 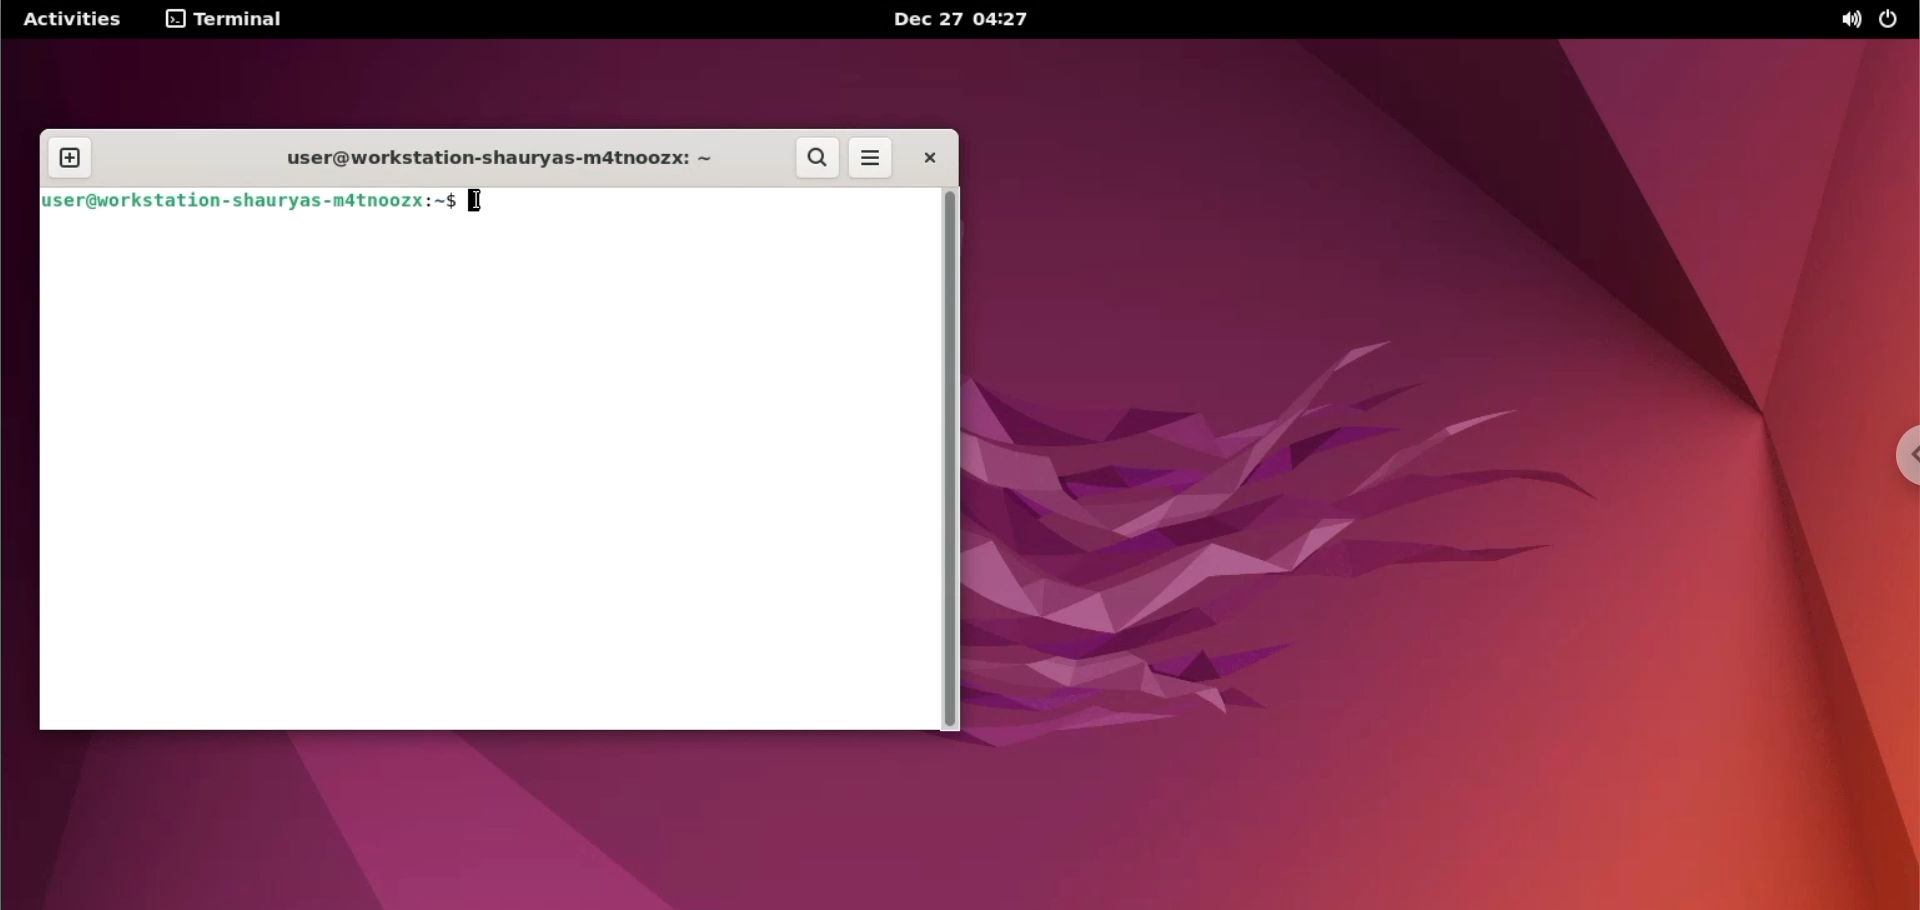 I want to click on sound options, so click(x=1847, y=22).